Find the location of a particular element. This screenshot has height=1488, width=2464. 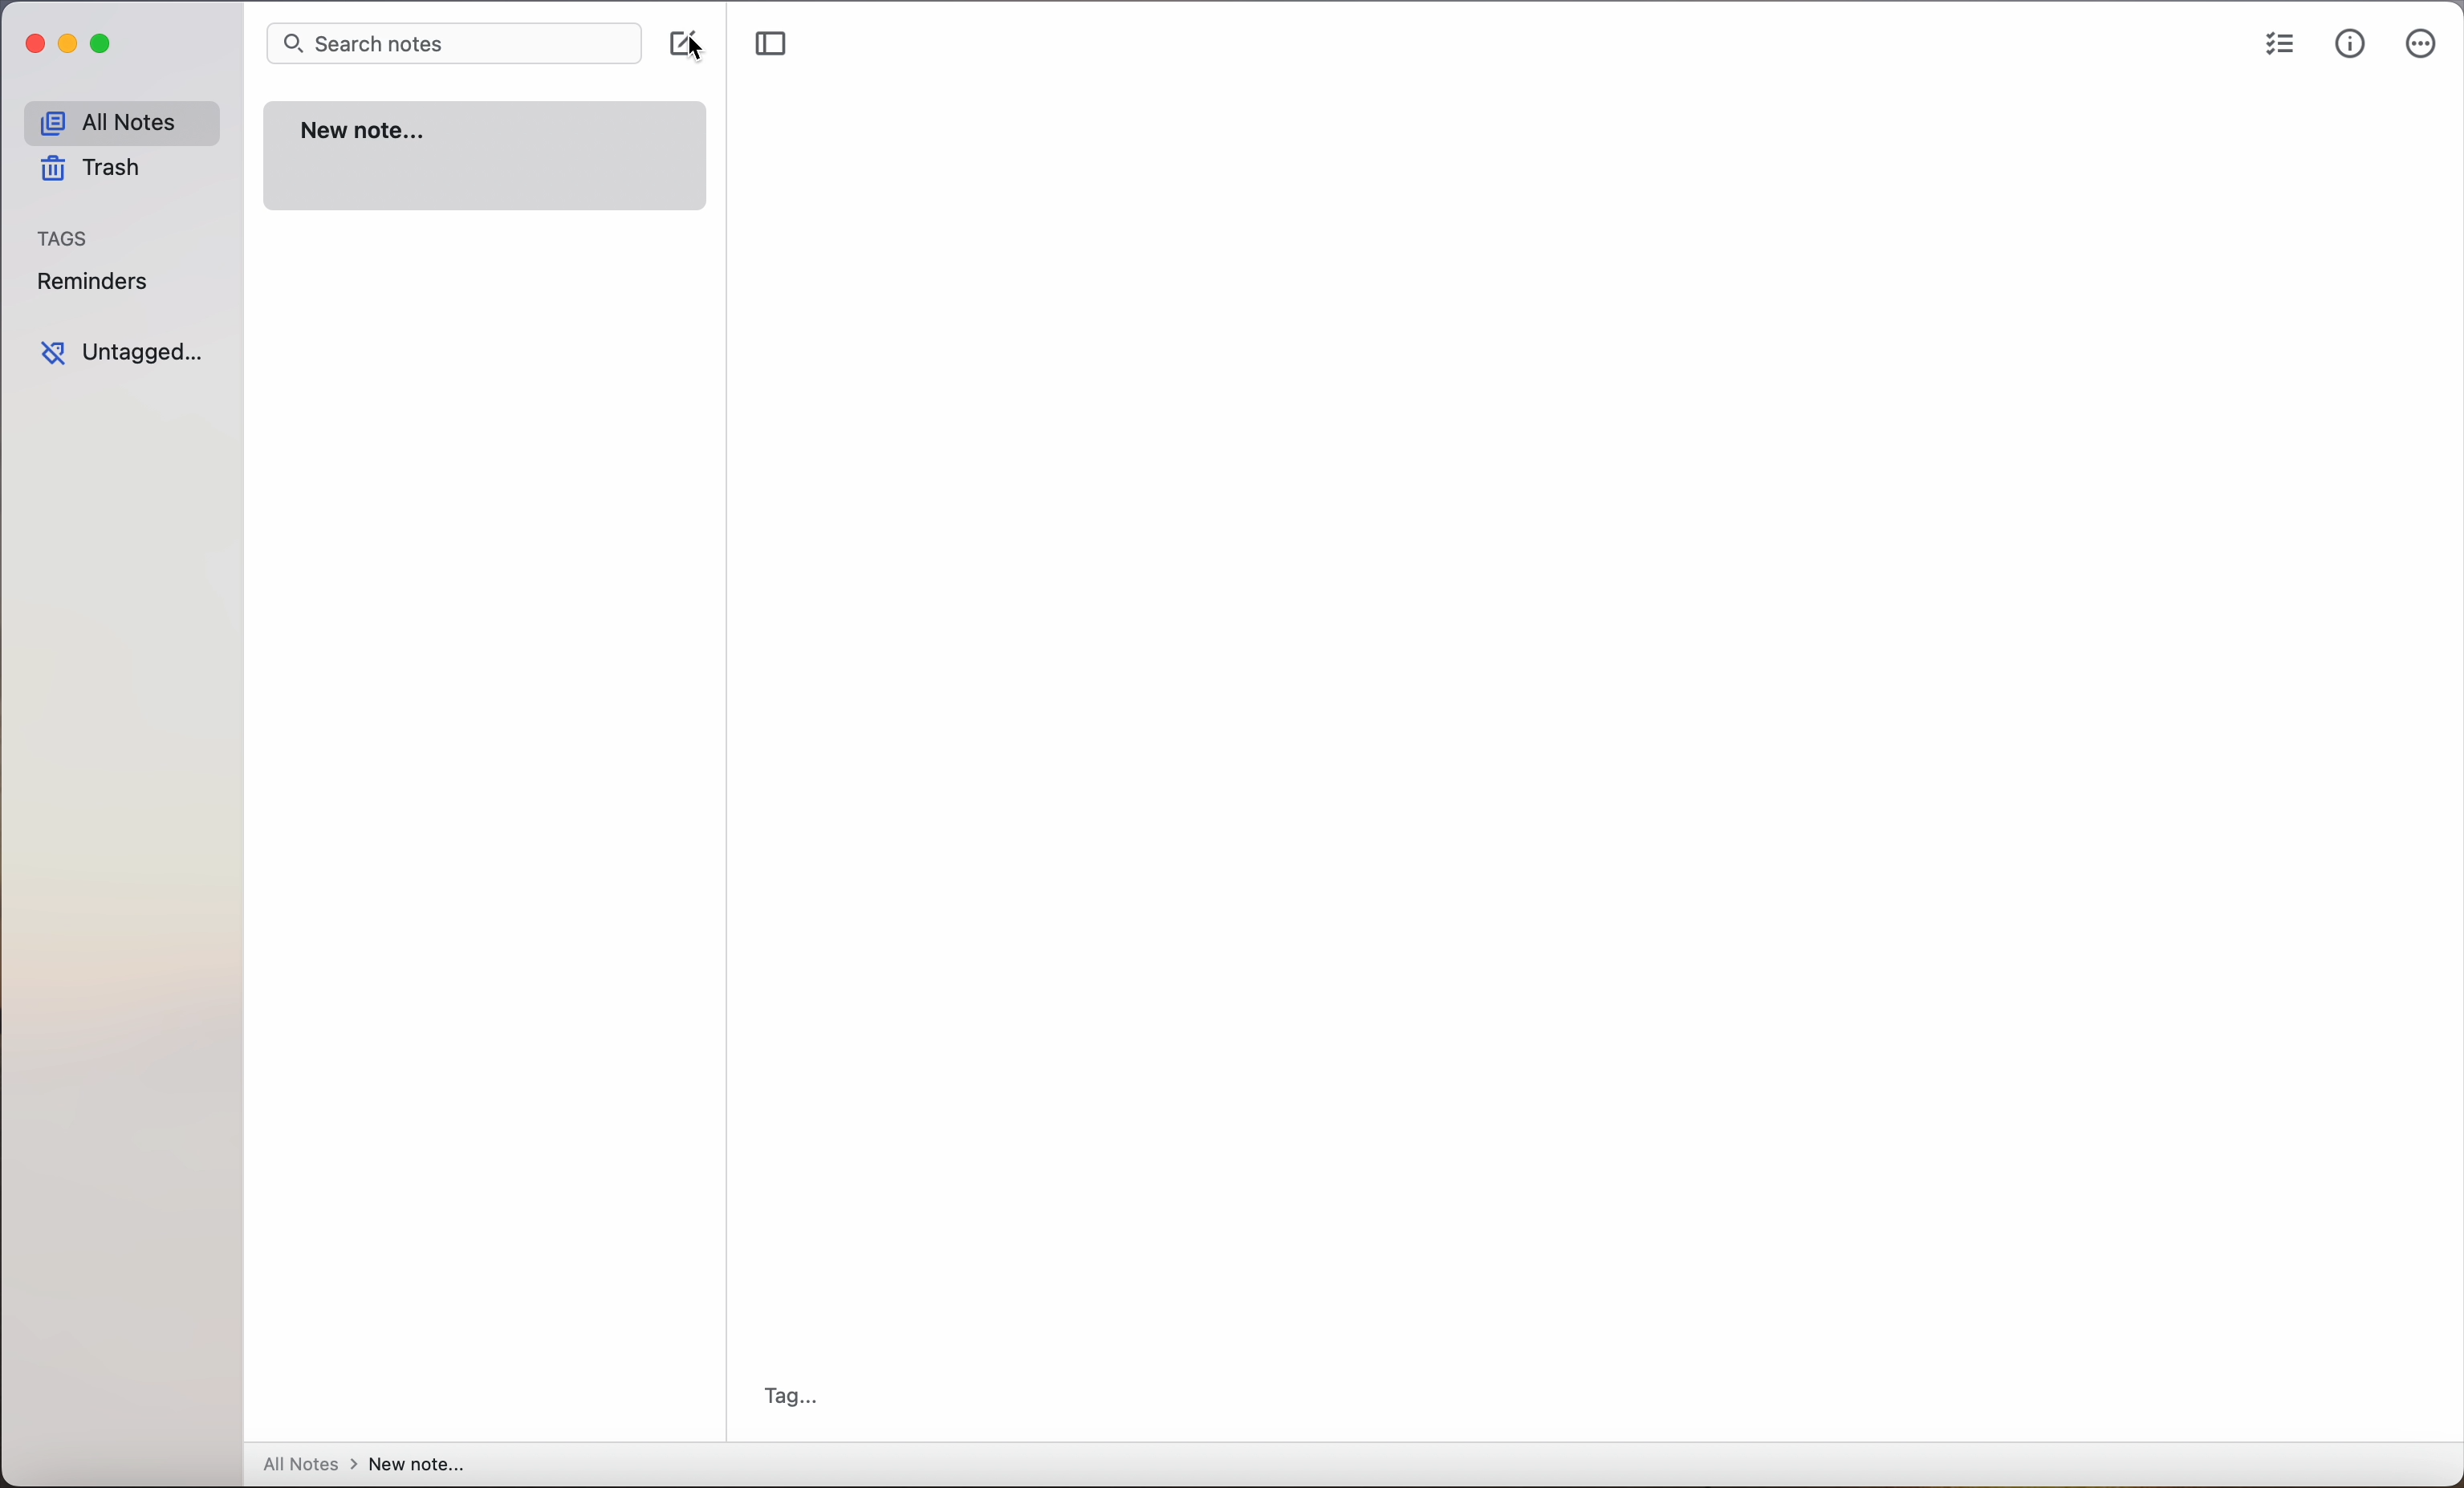

untagged is located at coordinates (121, 353).